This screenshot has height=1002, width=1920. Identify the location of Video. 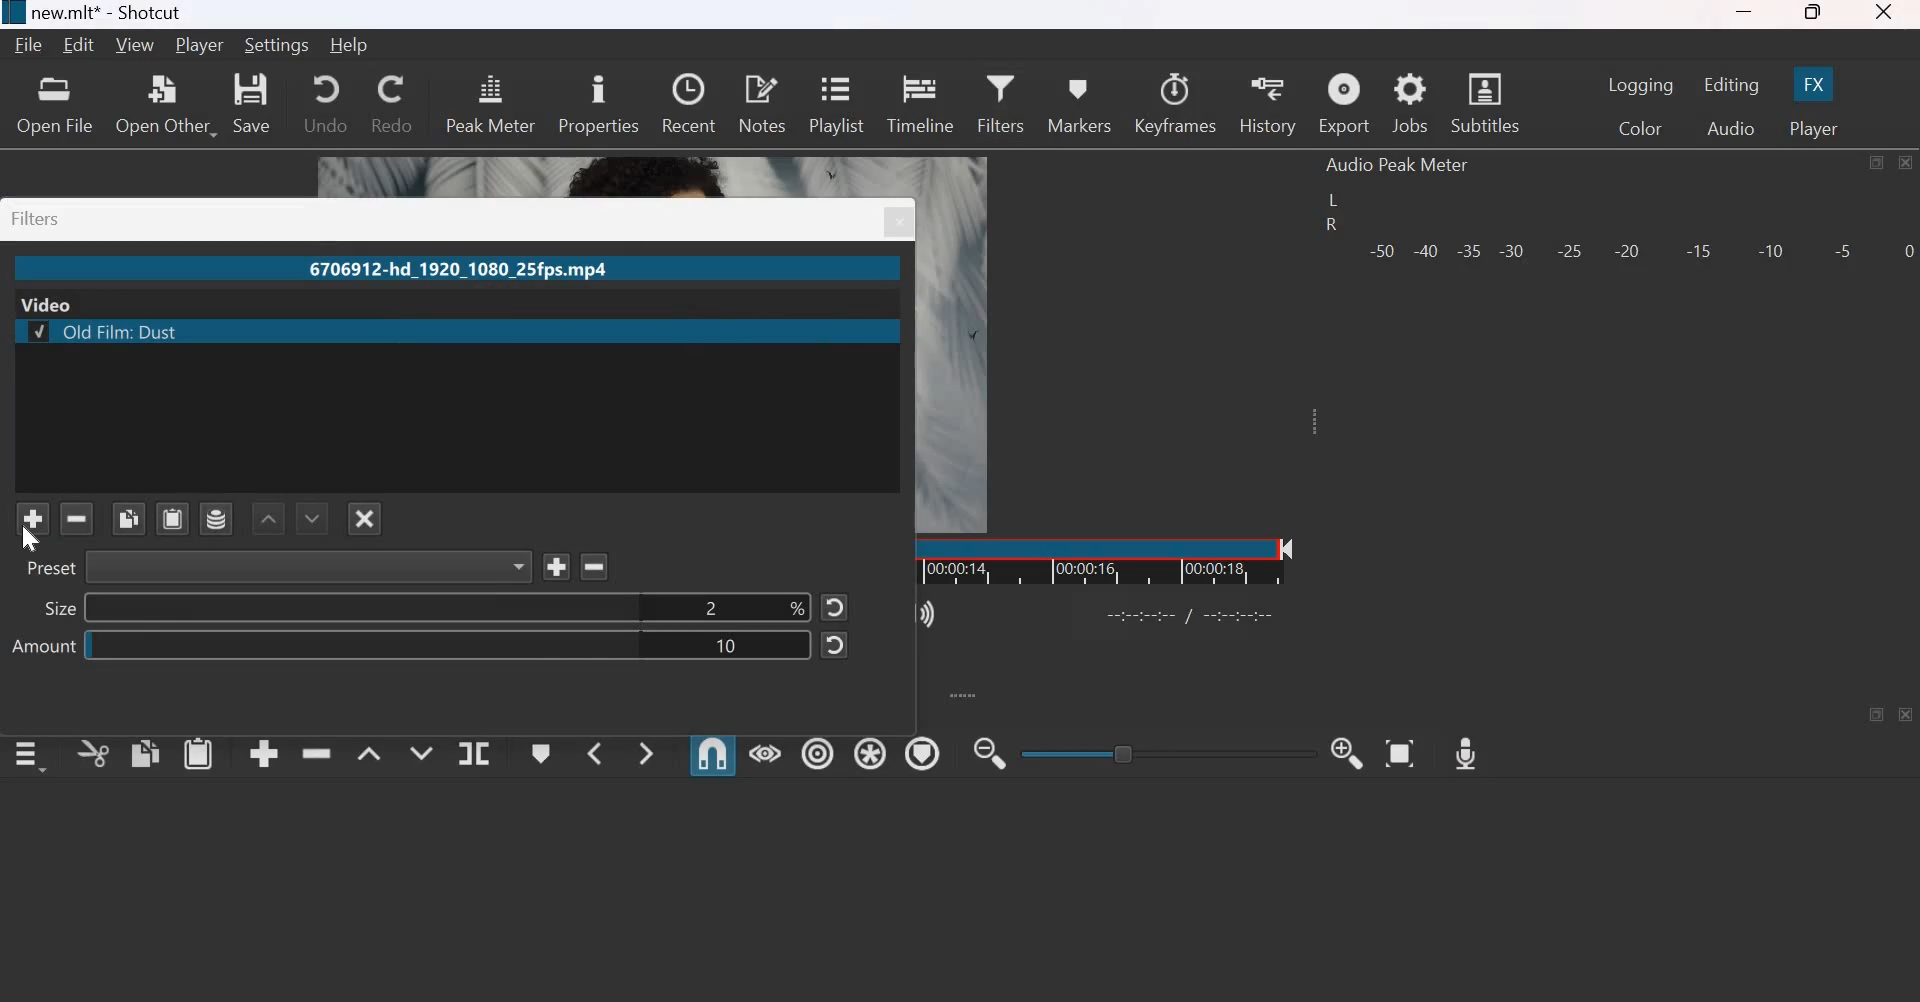
(48, 304).